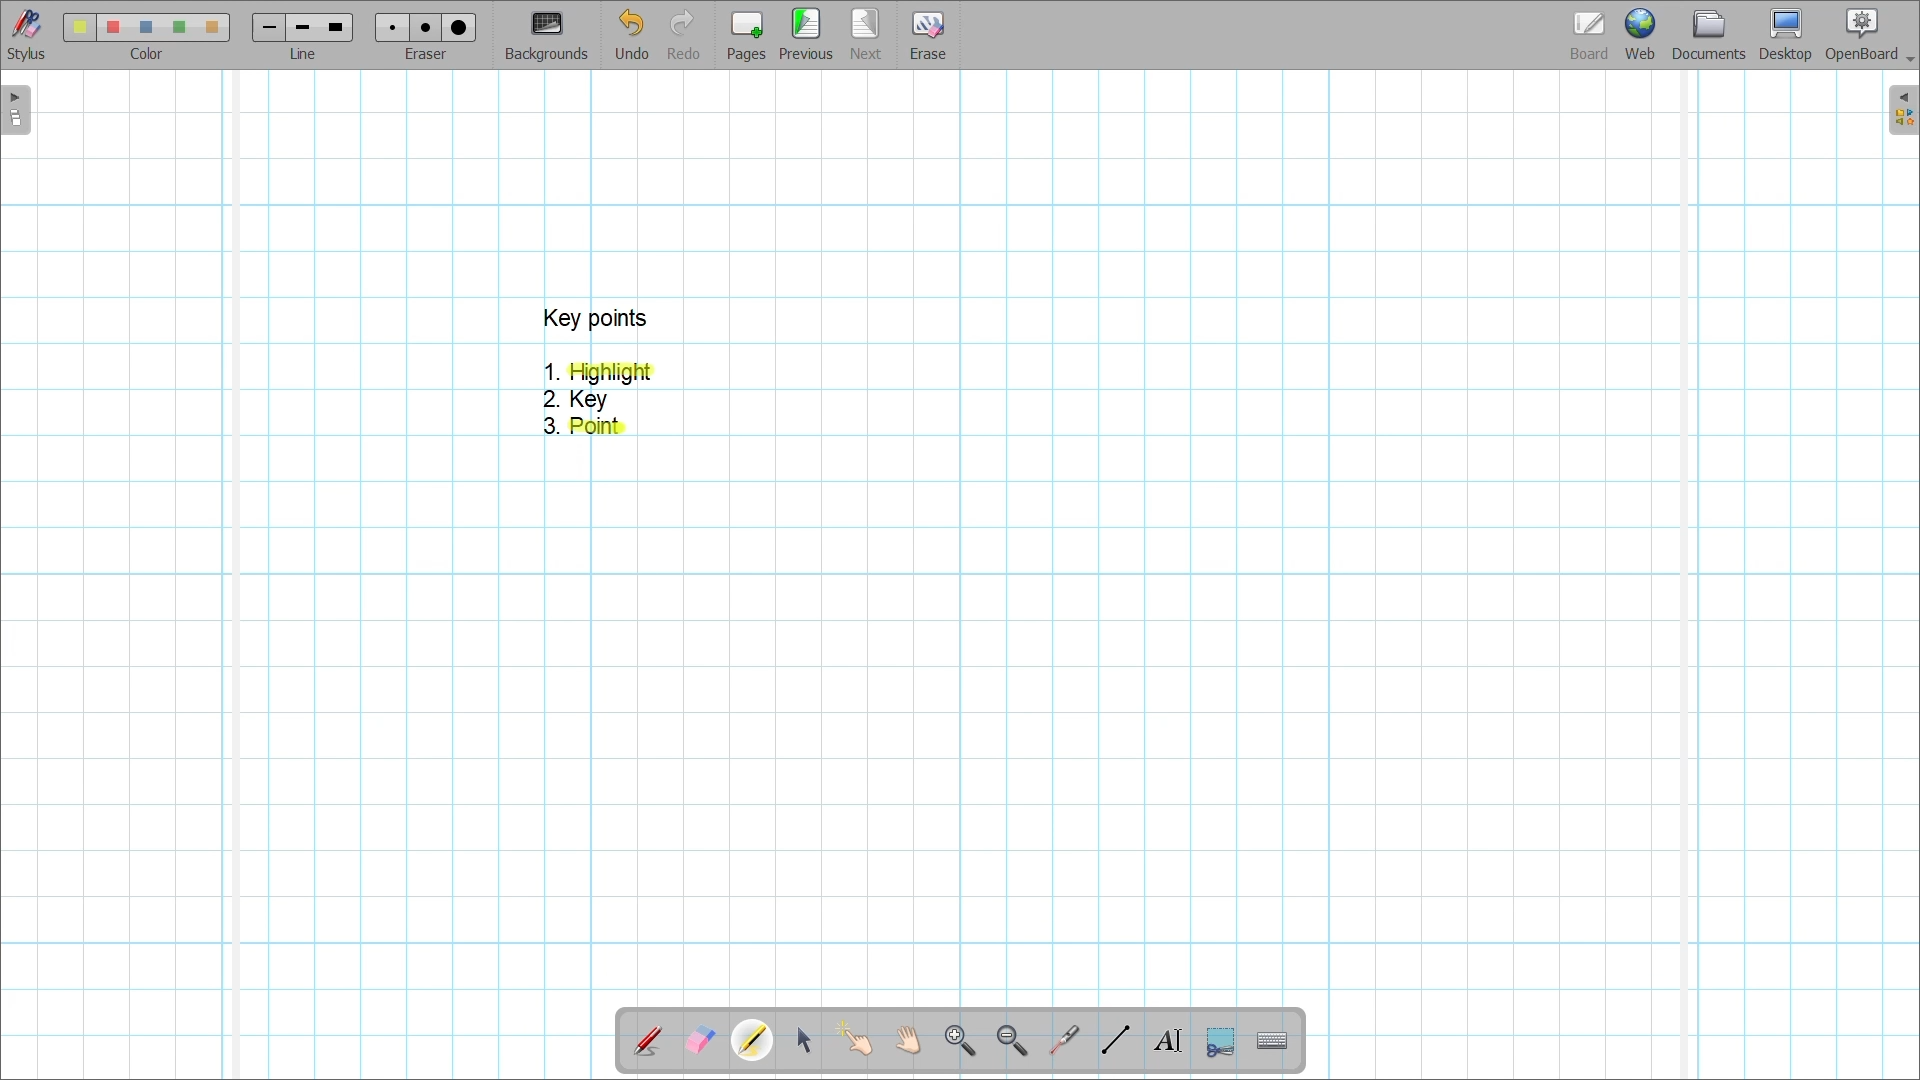 This screenshot has height=1080, width=1920. What do you see at coordinates (586, 427) in the screenshot?
I see `Key point 3 highlighted` at bounding box center [586, 427].